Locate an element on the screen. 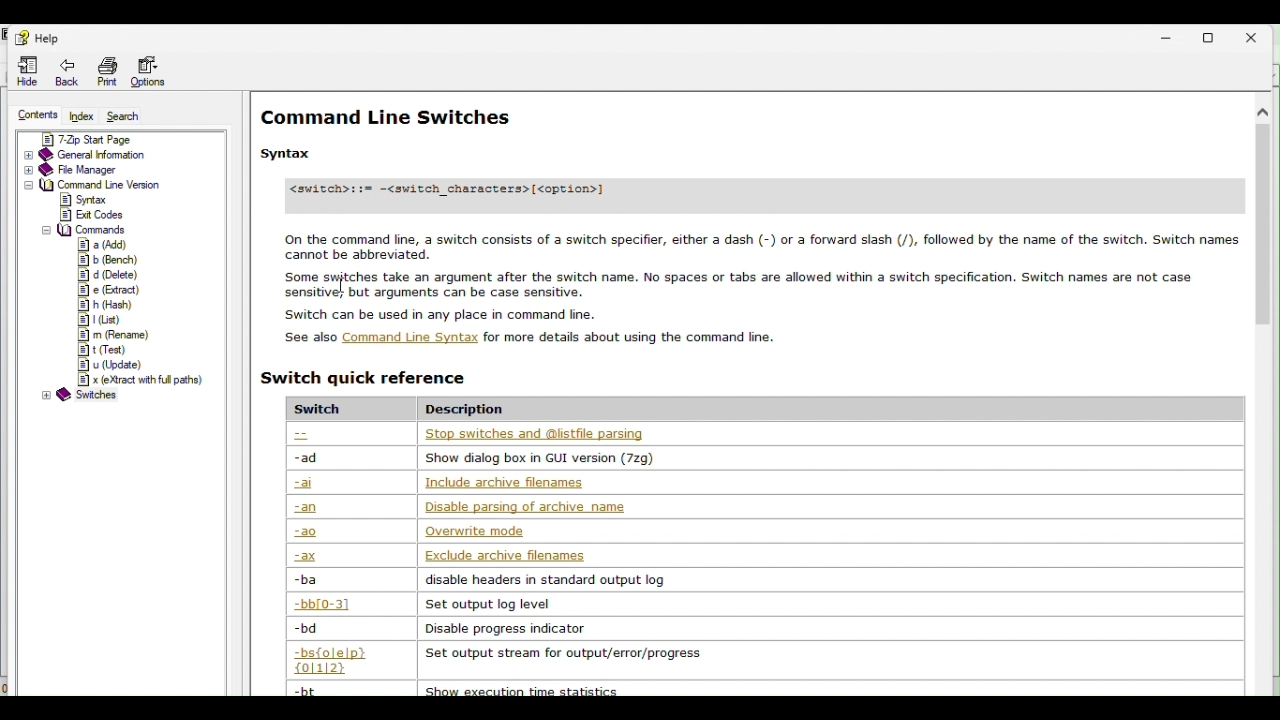  scroll bar is located at coordinates (1264, 229).